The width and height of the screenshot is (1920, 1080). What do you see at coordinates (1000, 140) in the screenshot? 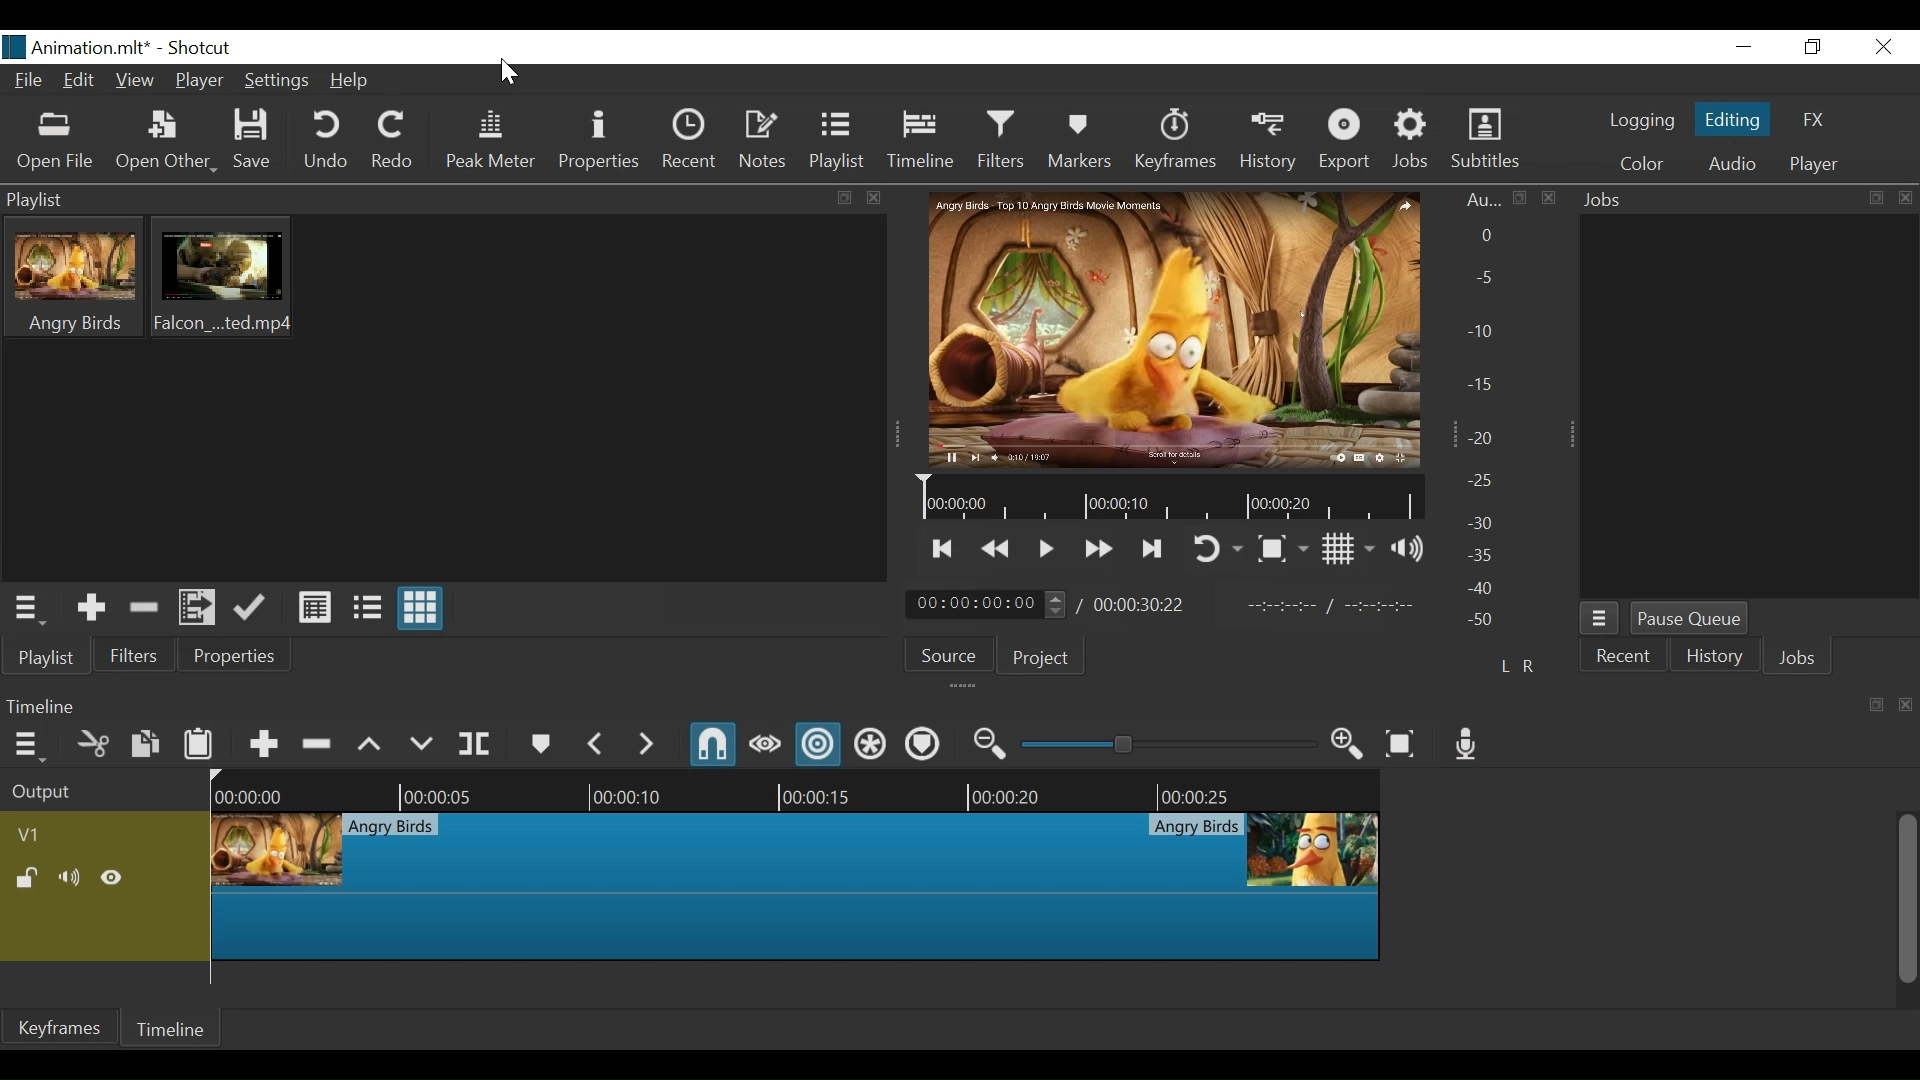
I see `Filters` at bounding box center [1000, 140].